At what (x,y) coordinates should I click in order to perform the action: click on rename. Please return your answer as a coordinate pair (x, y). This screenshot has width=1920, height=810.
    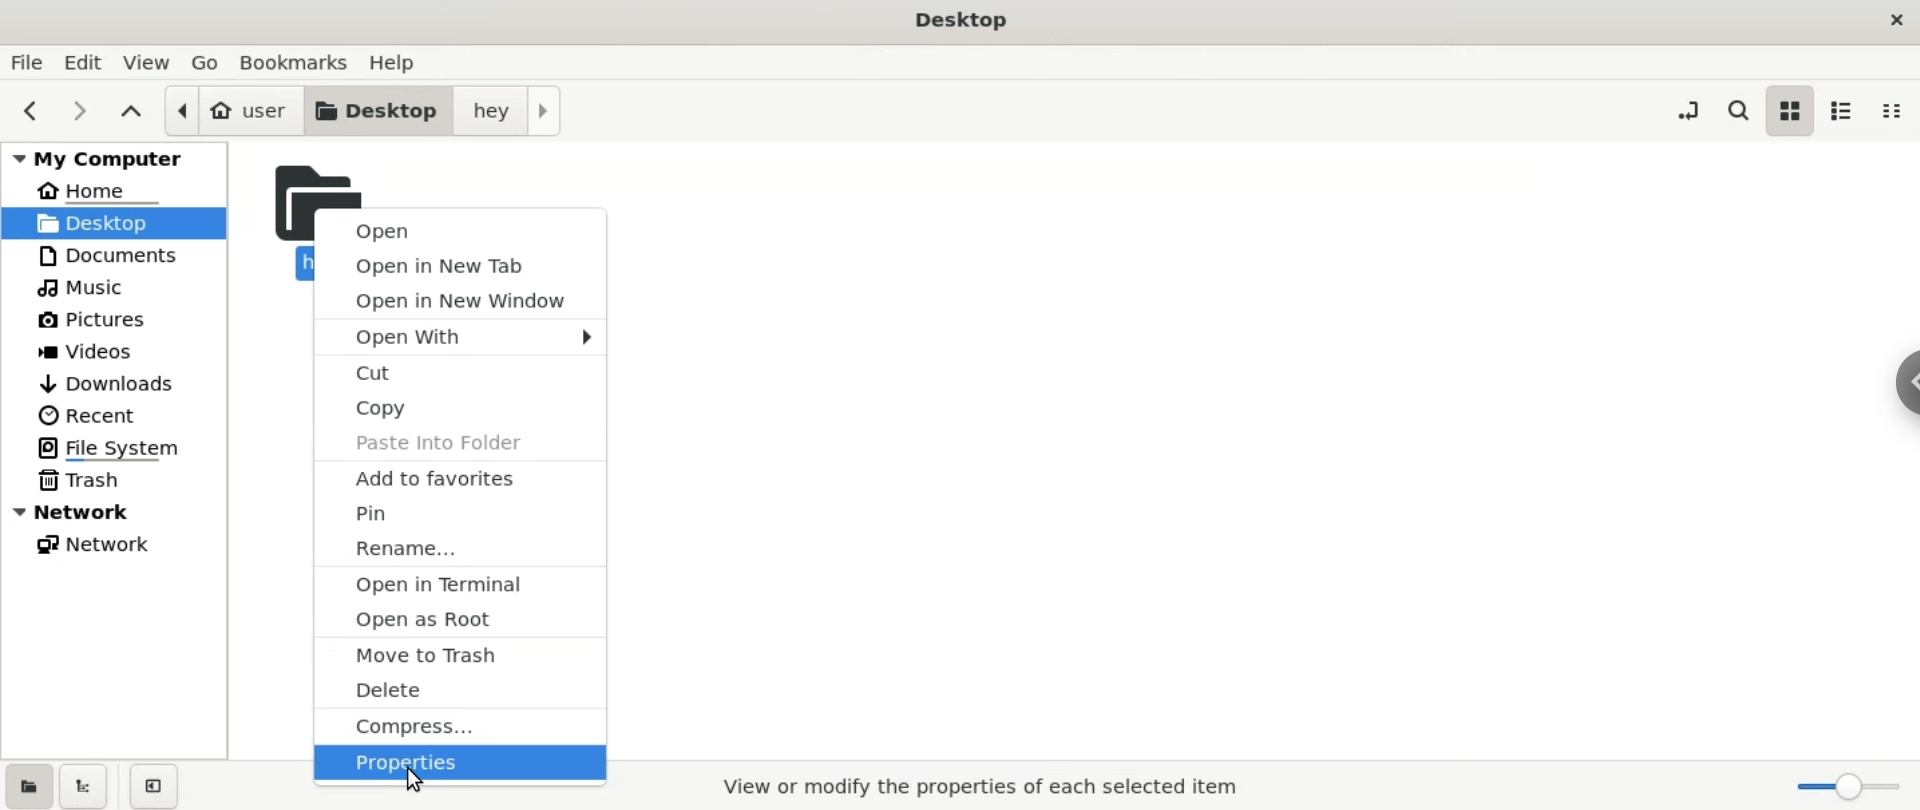
    Looking at the image, I should click on (458, 550).